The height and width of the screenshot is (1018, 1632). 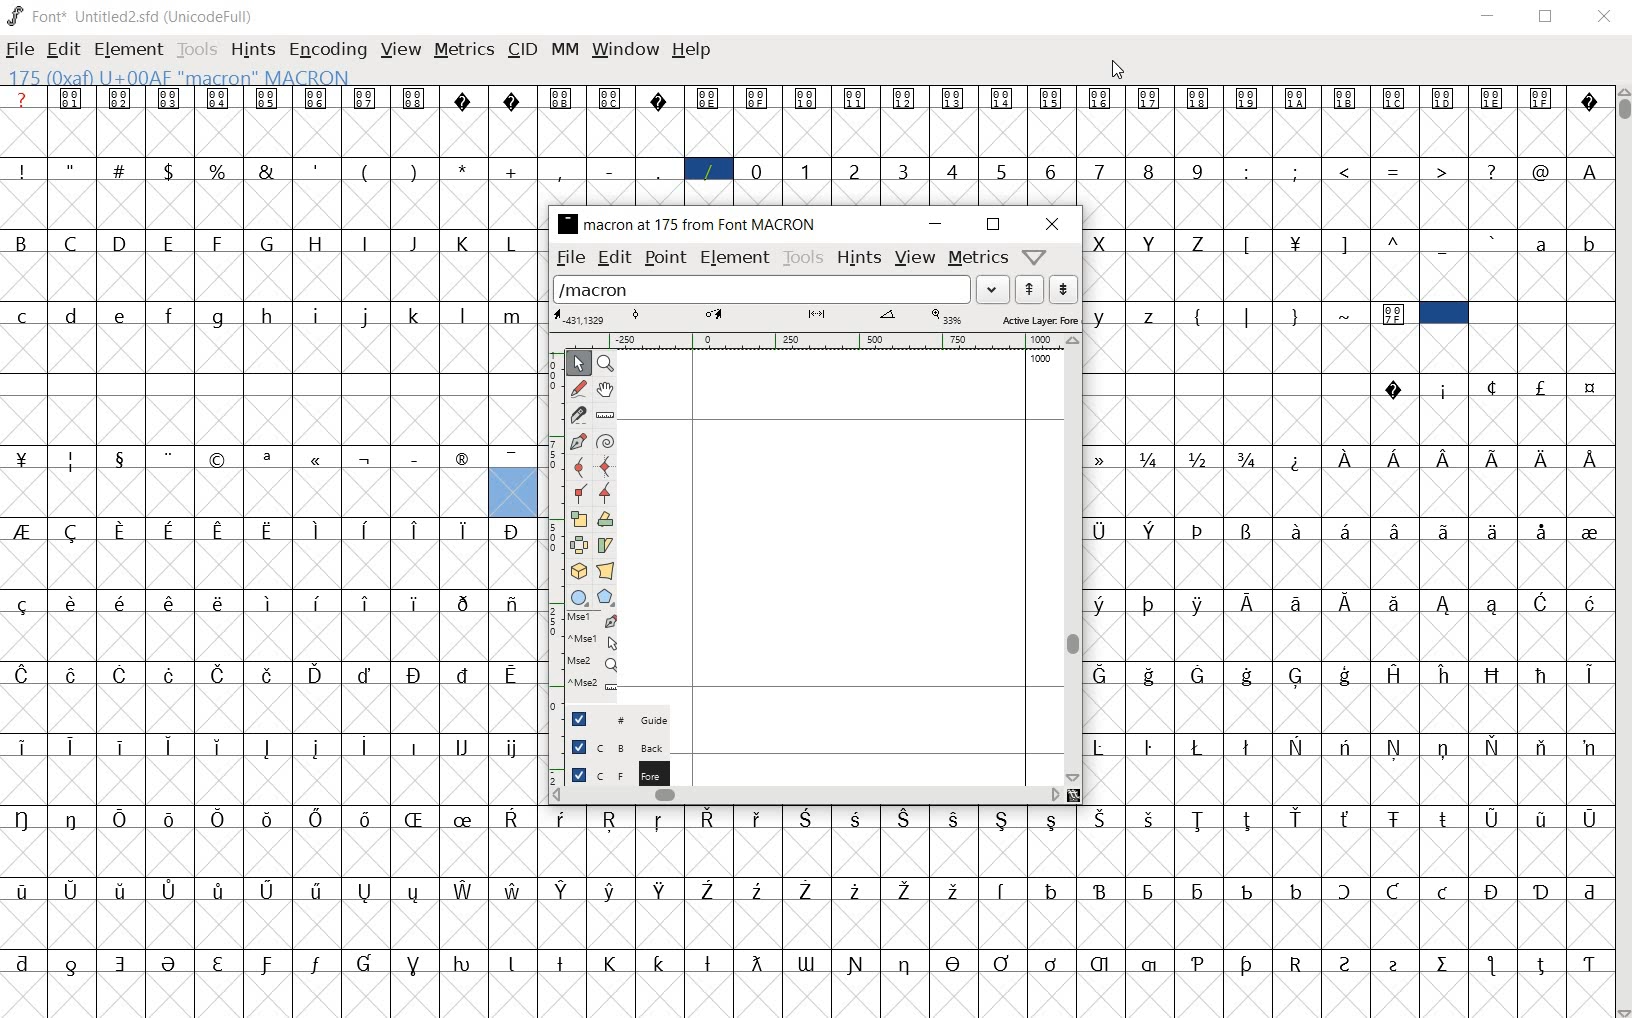 I want to click on Symbol, so click(x=1198, y=890).